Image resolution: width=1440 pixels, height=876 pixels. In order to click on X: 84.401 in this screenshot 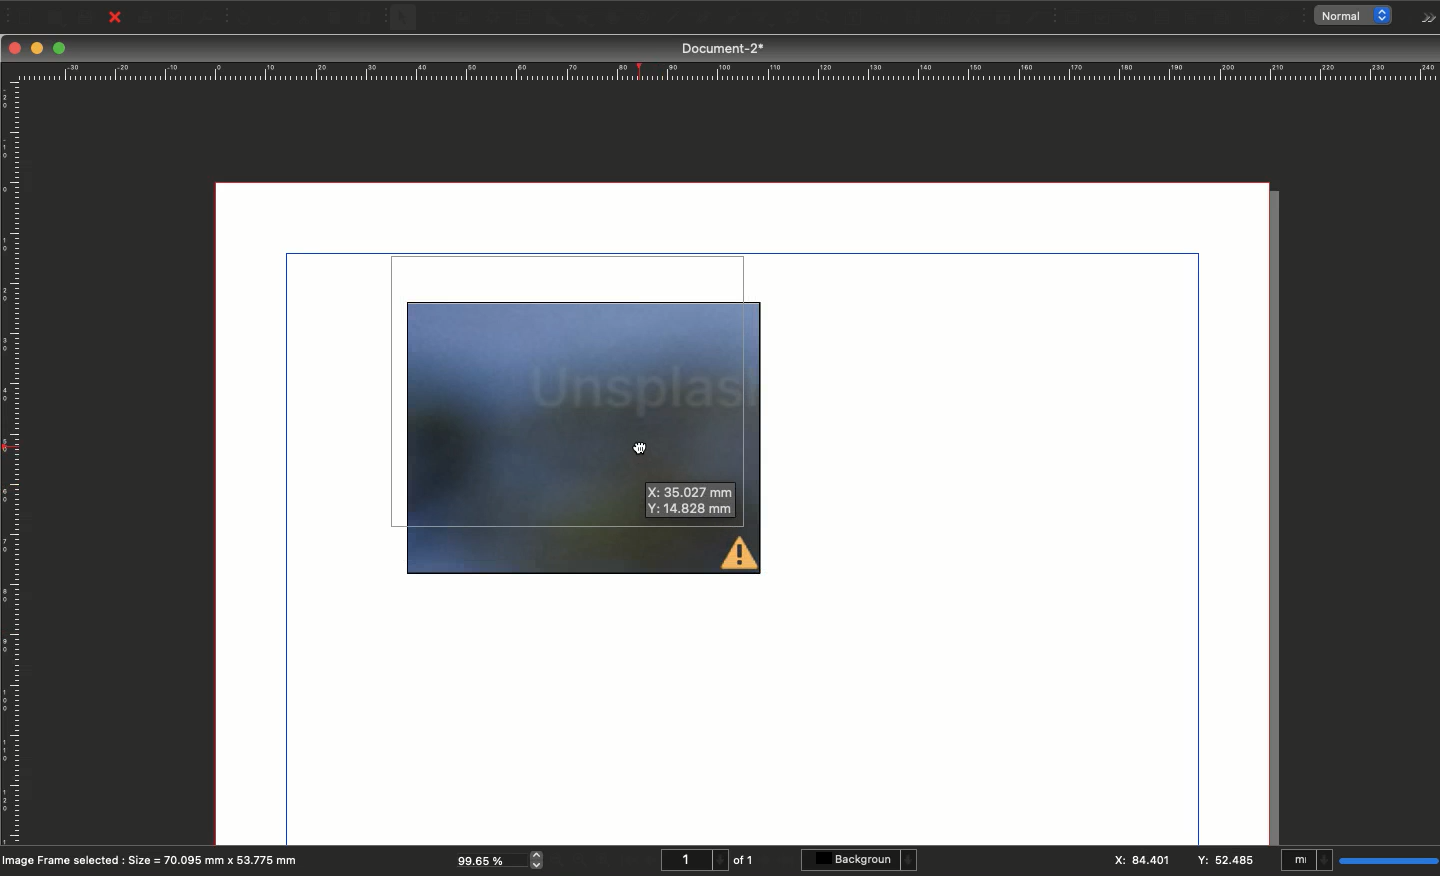, I will do `click(1142, 858)`.